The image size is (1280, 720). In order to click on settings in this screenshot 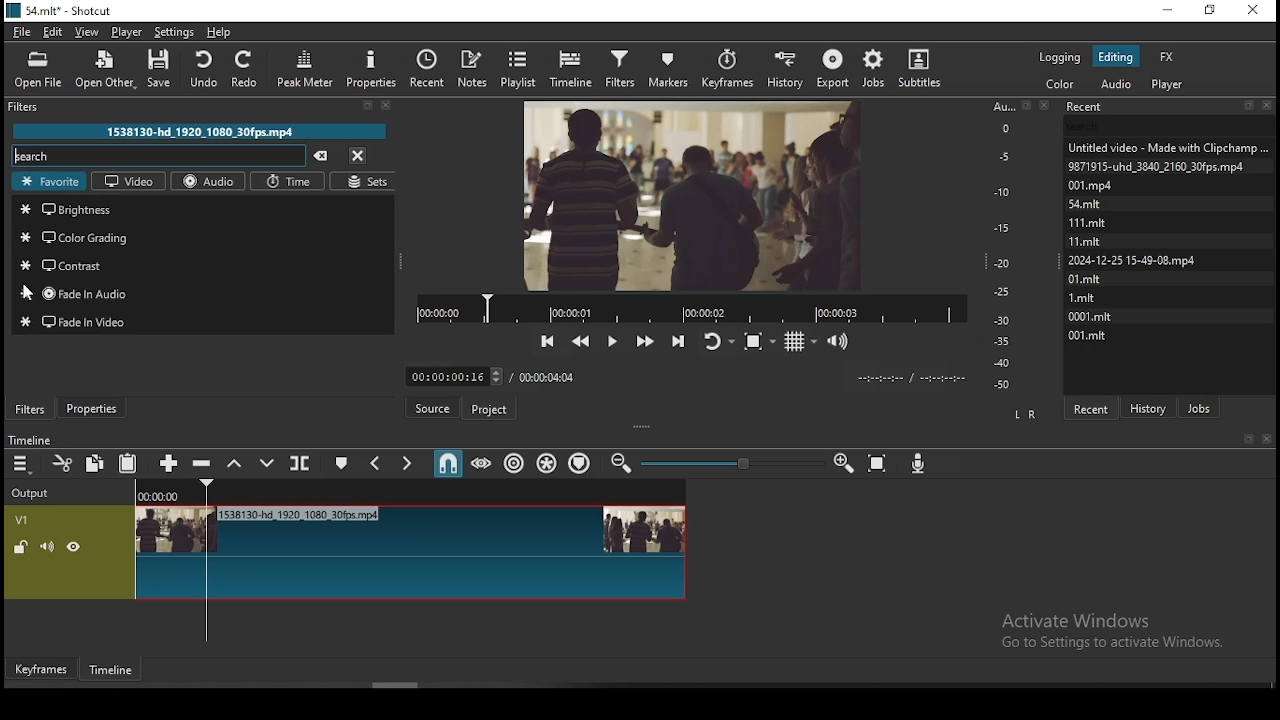, I will do `click(172, 31)`.